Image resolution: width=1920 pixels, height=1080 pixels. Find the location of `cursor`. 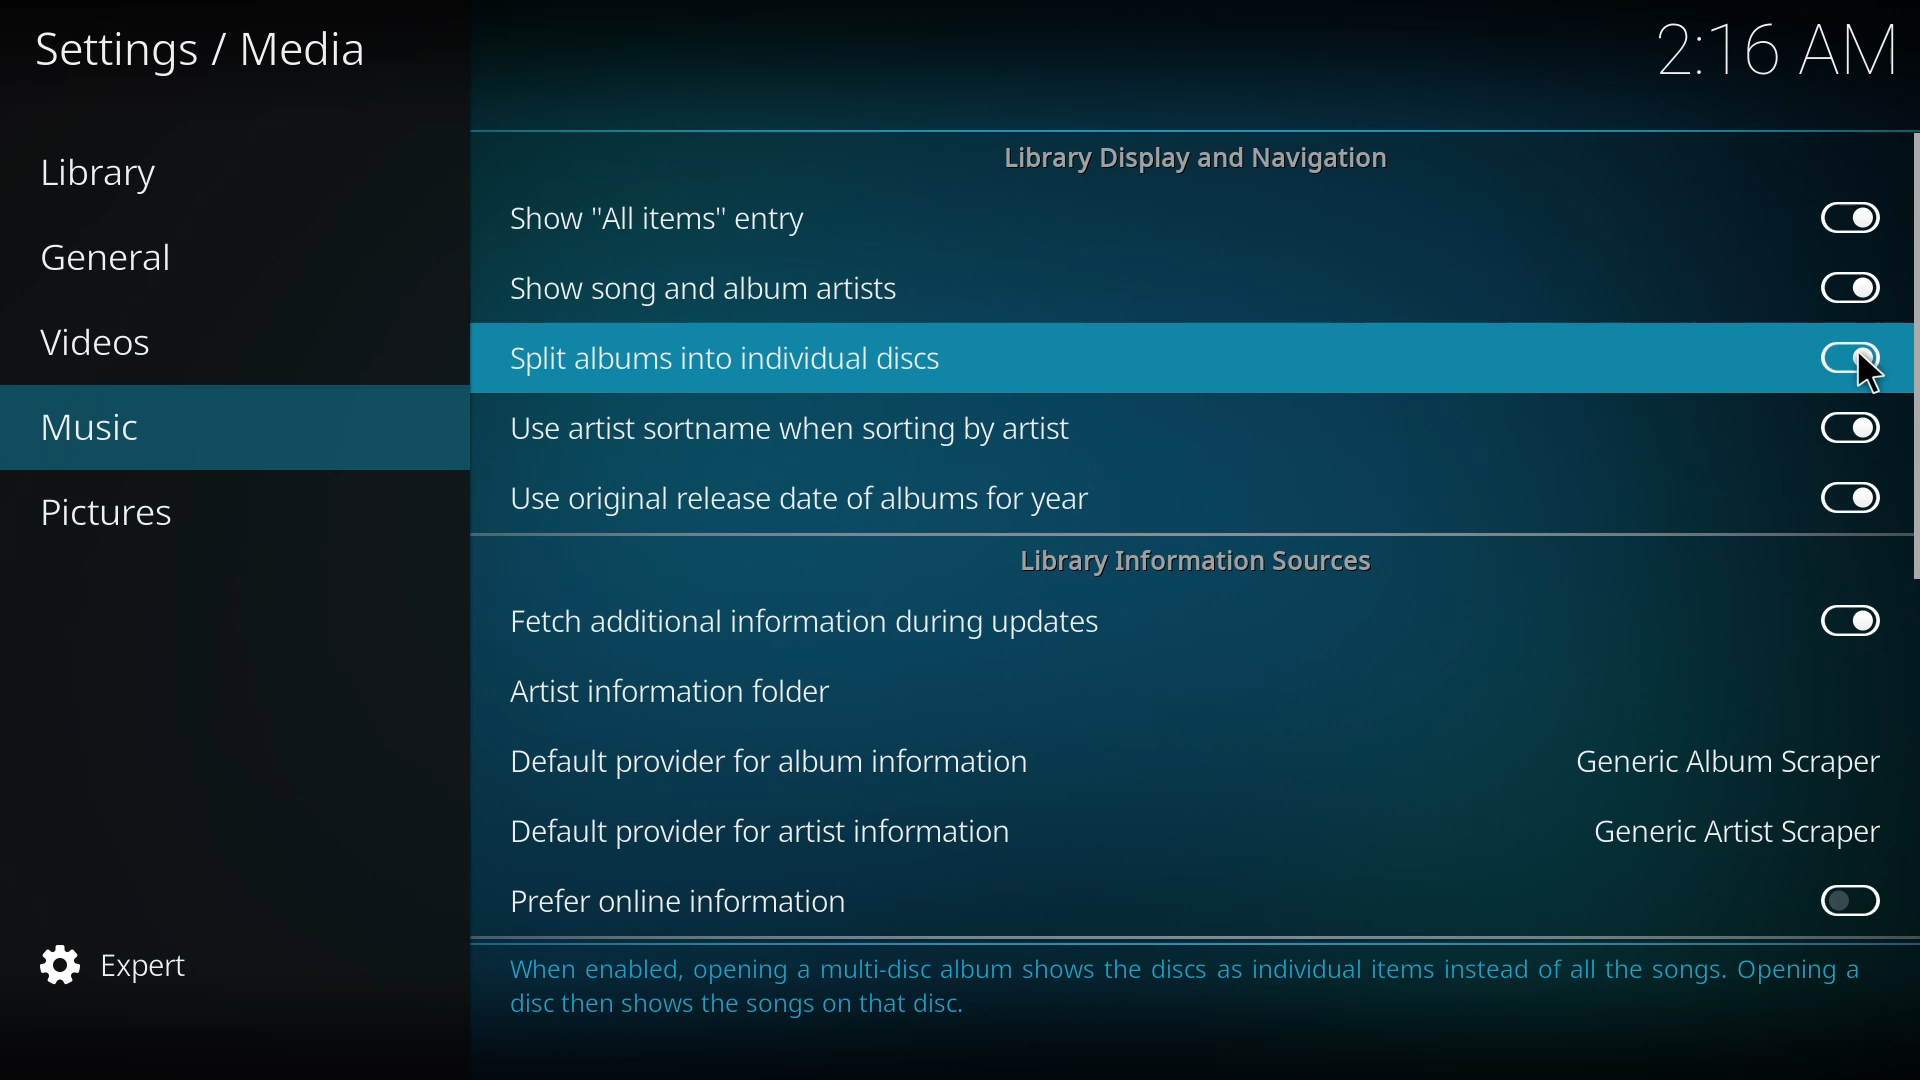

cursor is located at coordinates (1872, 370).